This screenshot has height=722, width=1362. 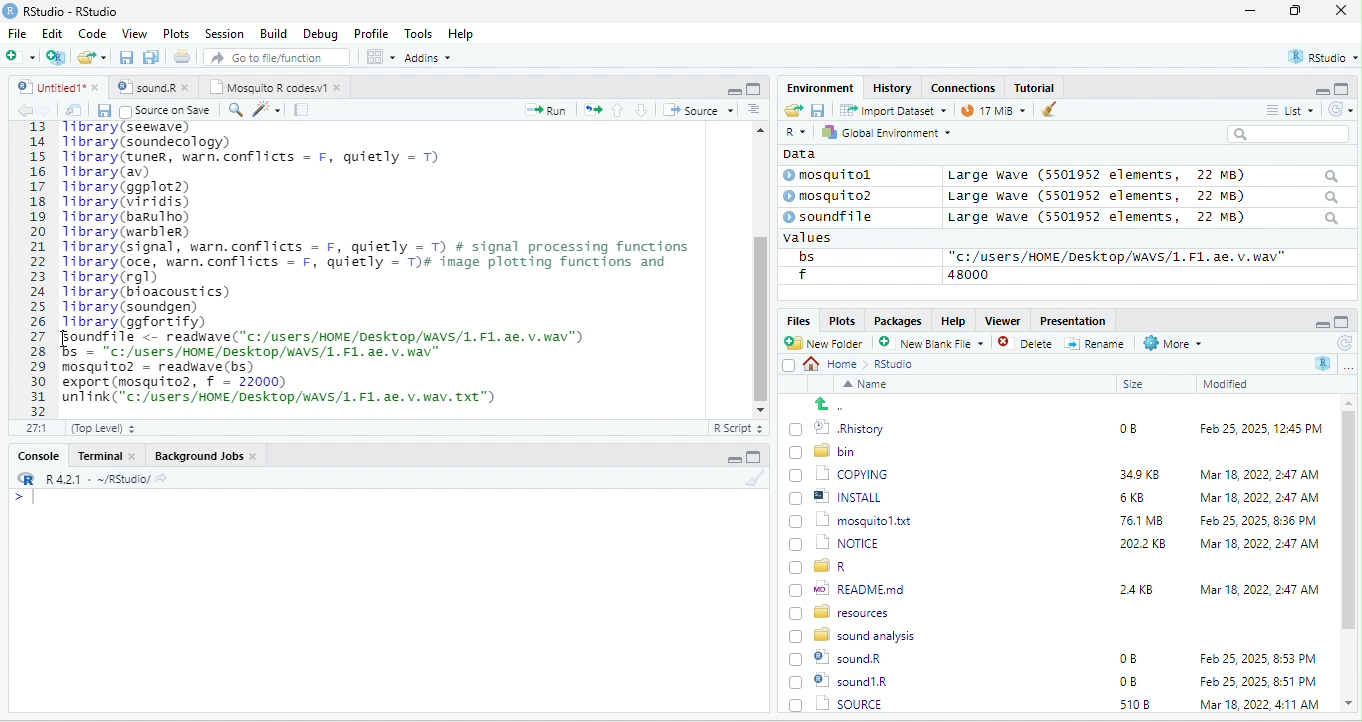 What do you see at coordinates (1171, 344) in the screenshot?
I see ` More ` at bounding box center [1171, 344].